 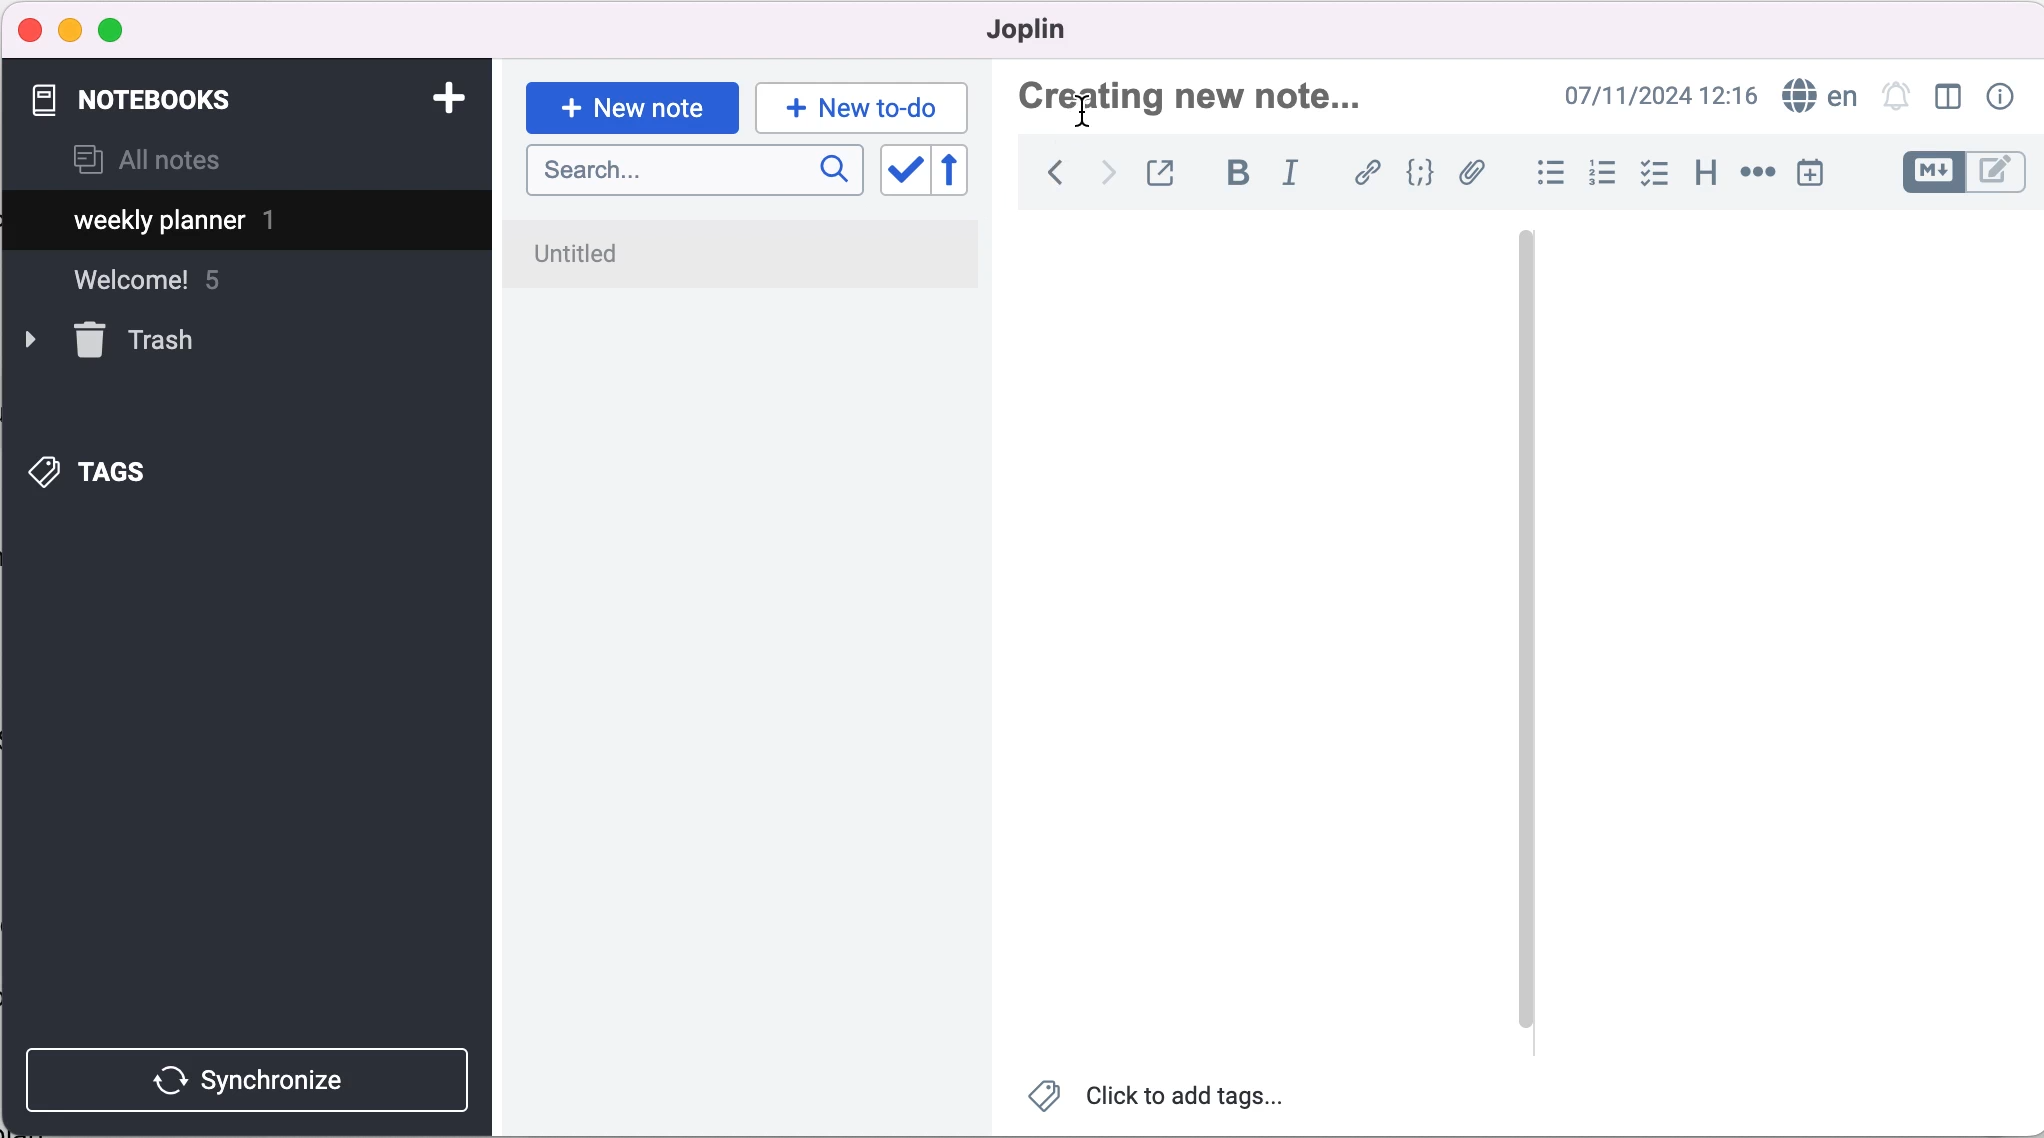 What do you see at coordinates (1262, 636) in the screenshot?
I see `blank canvas` at bounding box center [1262, 636].